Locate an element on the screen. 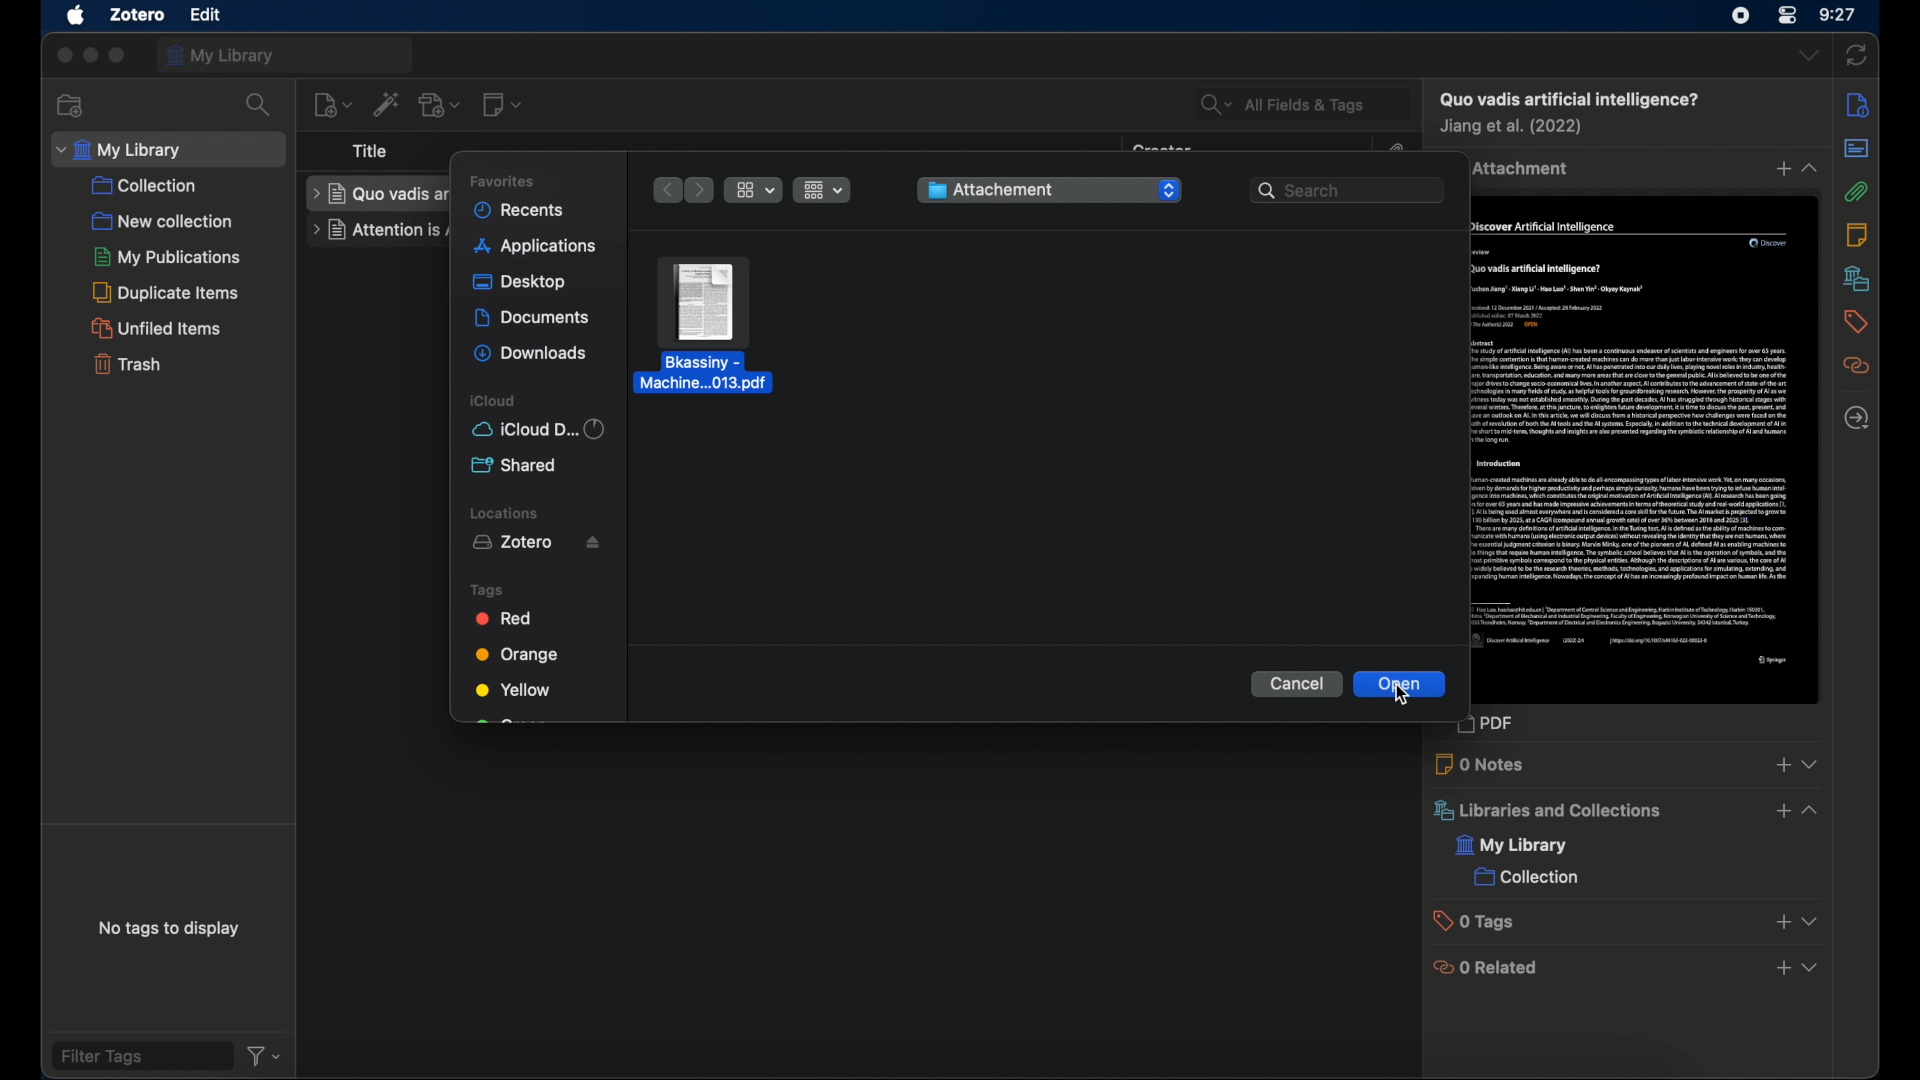 This screenshot has width=1920, height=1080. dropdown menu is located at coordinates (1812, 763).